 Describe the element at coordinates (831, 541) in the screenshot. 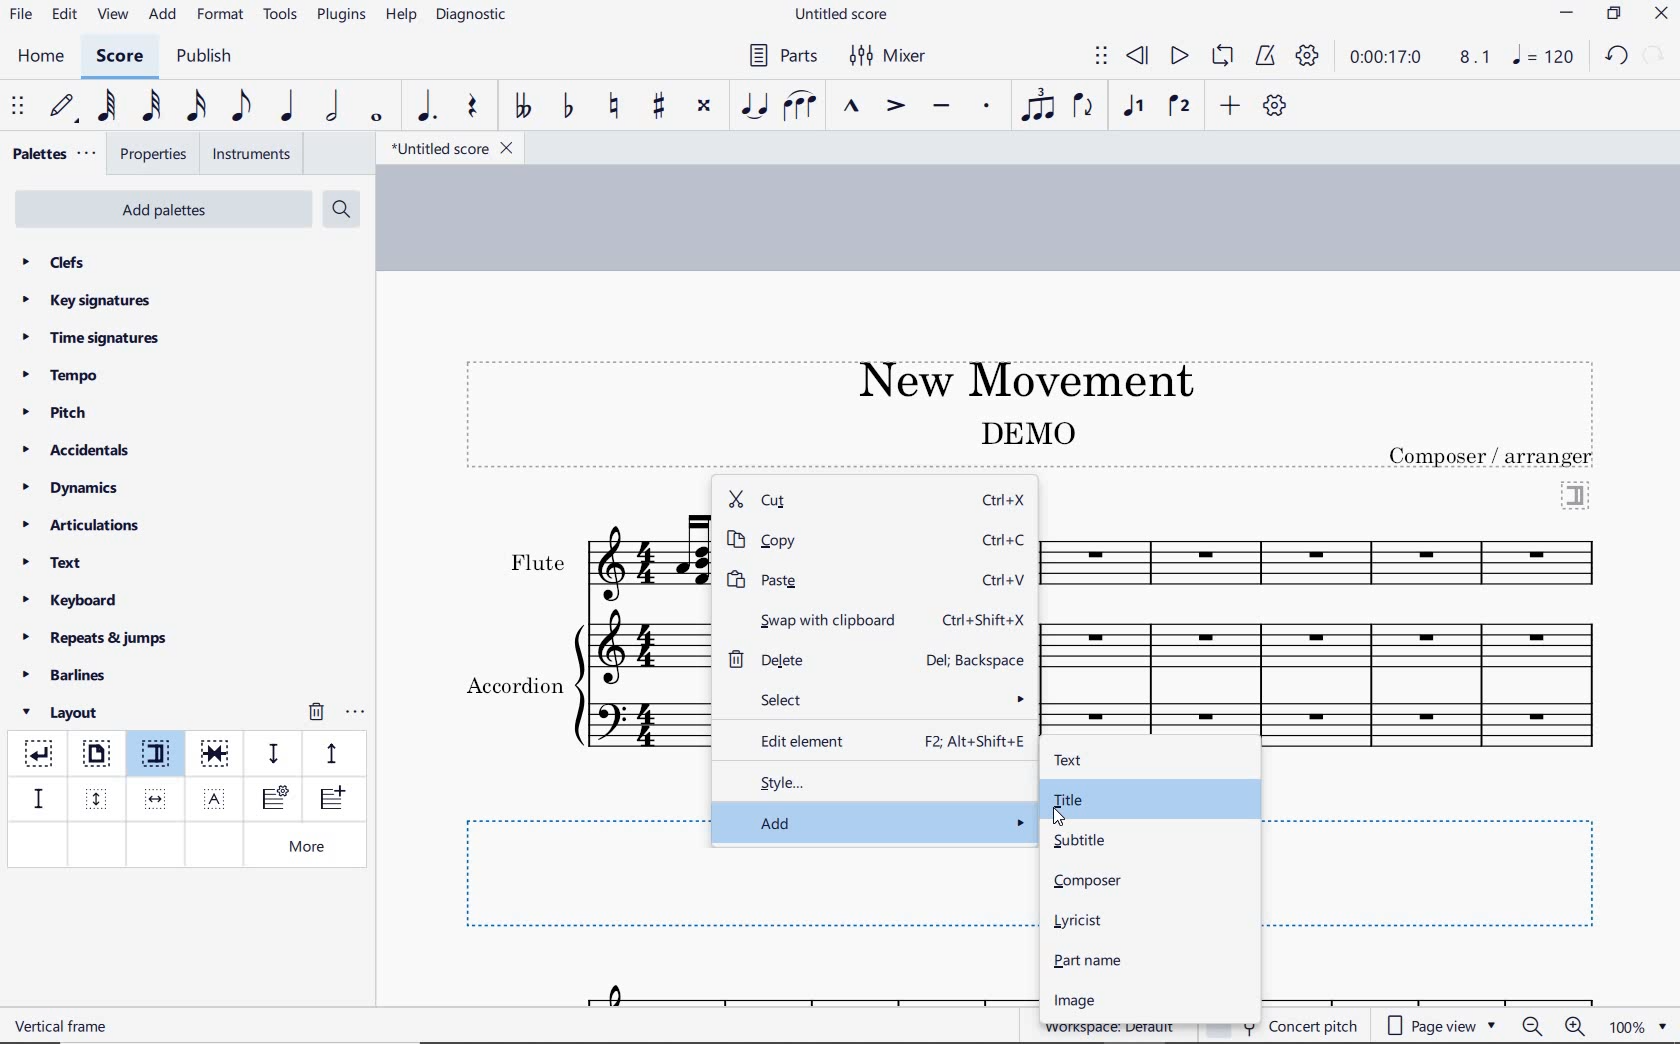

I see `copy` at that location.